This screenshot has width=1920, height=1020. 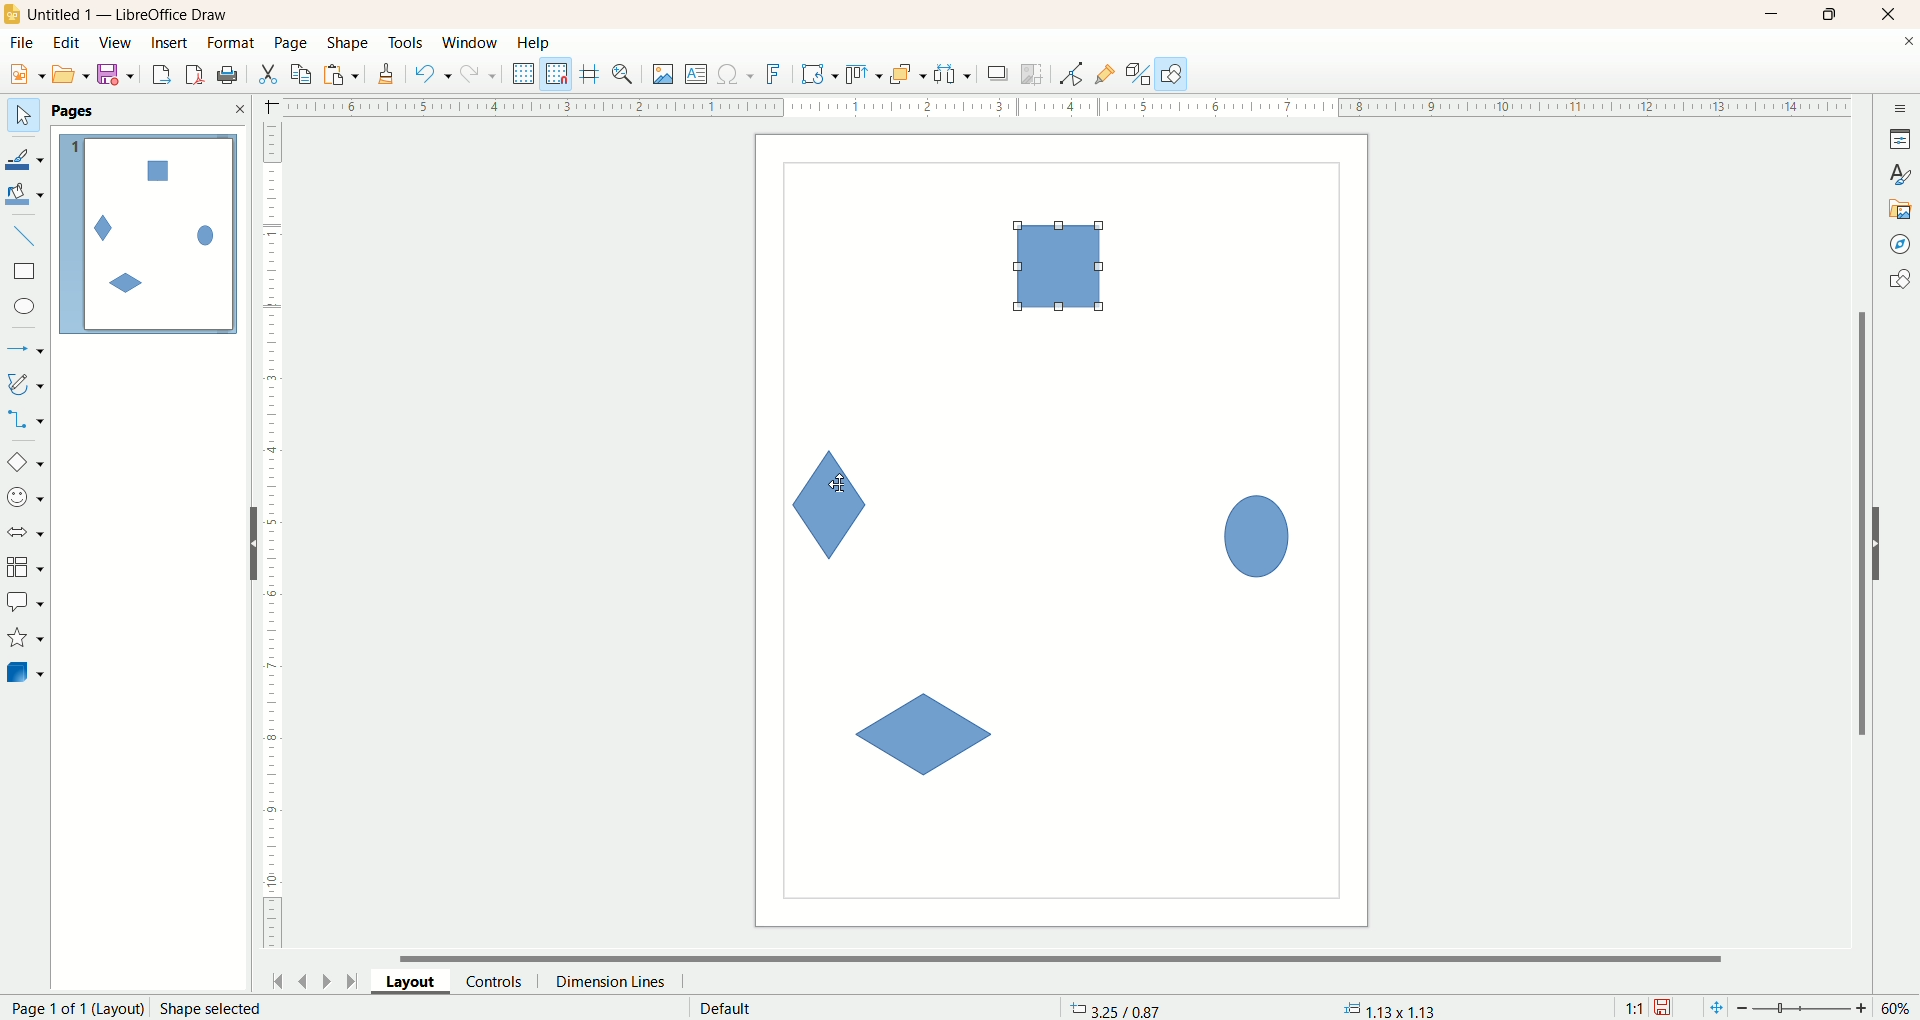 I want to click on new, so click(x=23, y=75).